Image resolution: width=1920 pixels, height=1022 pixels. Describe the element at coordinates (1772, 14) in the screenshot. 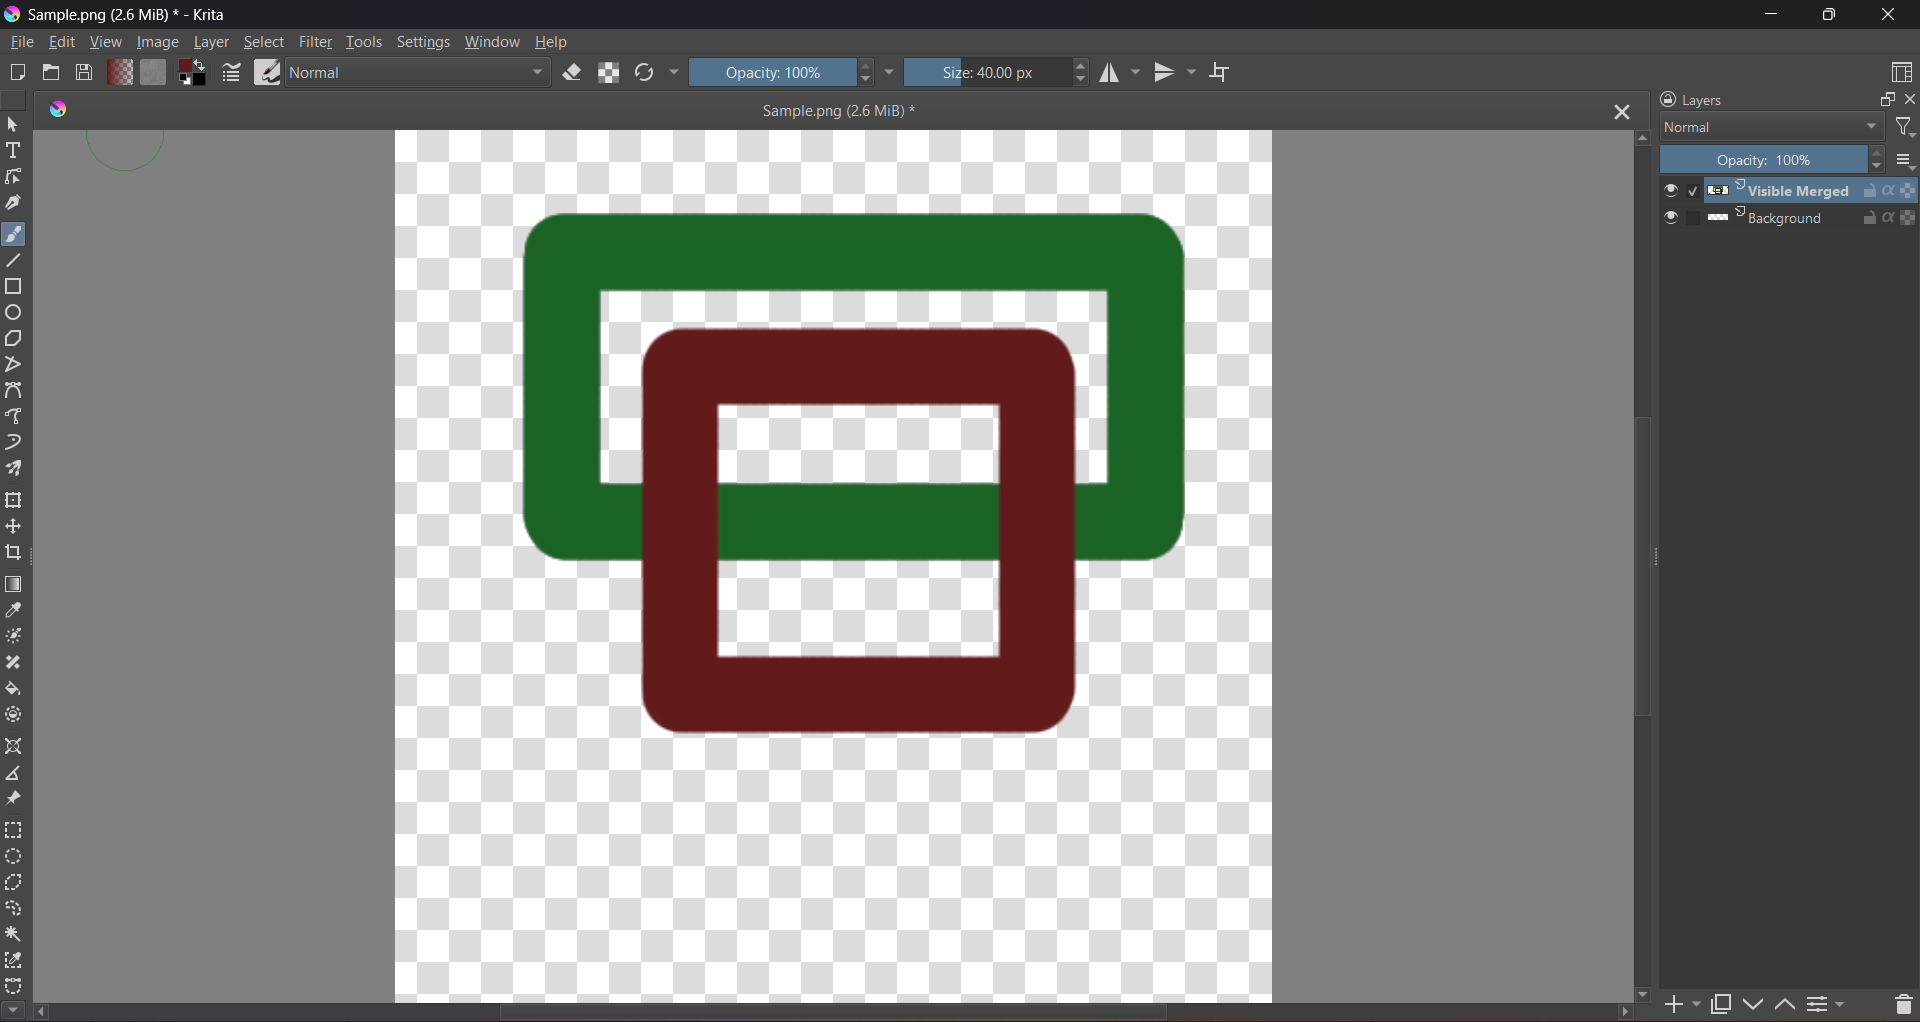

I see `Minimize` at that location.